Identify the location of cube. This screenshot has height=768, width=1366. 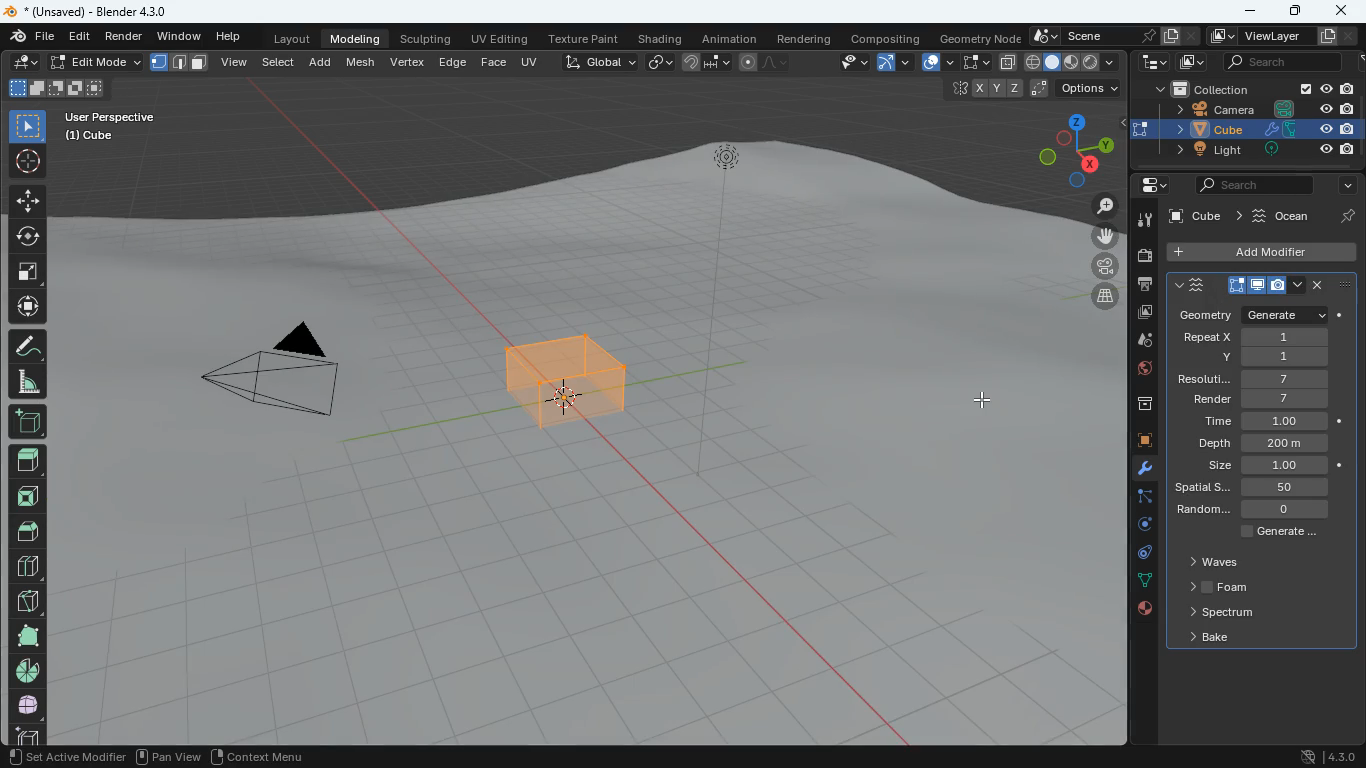
(1135, 442).